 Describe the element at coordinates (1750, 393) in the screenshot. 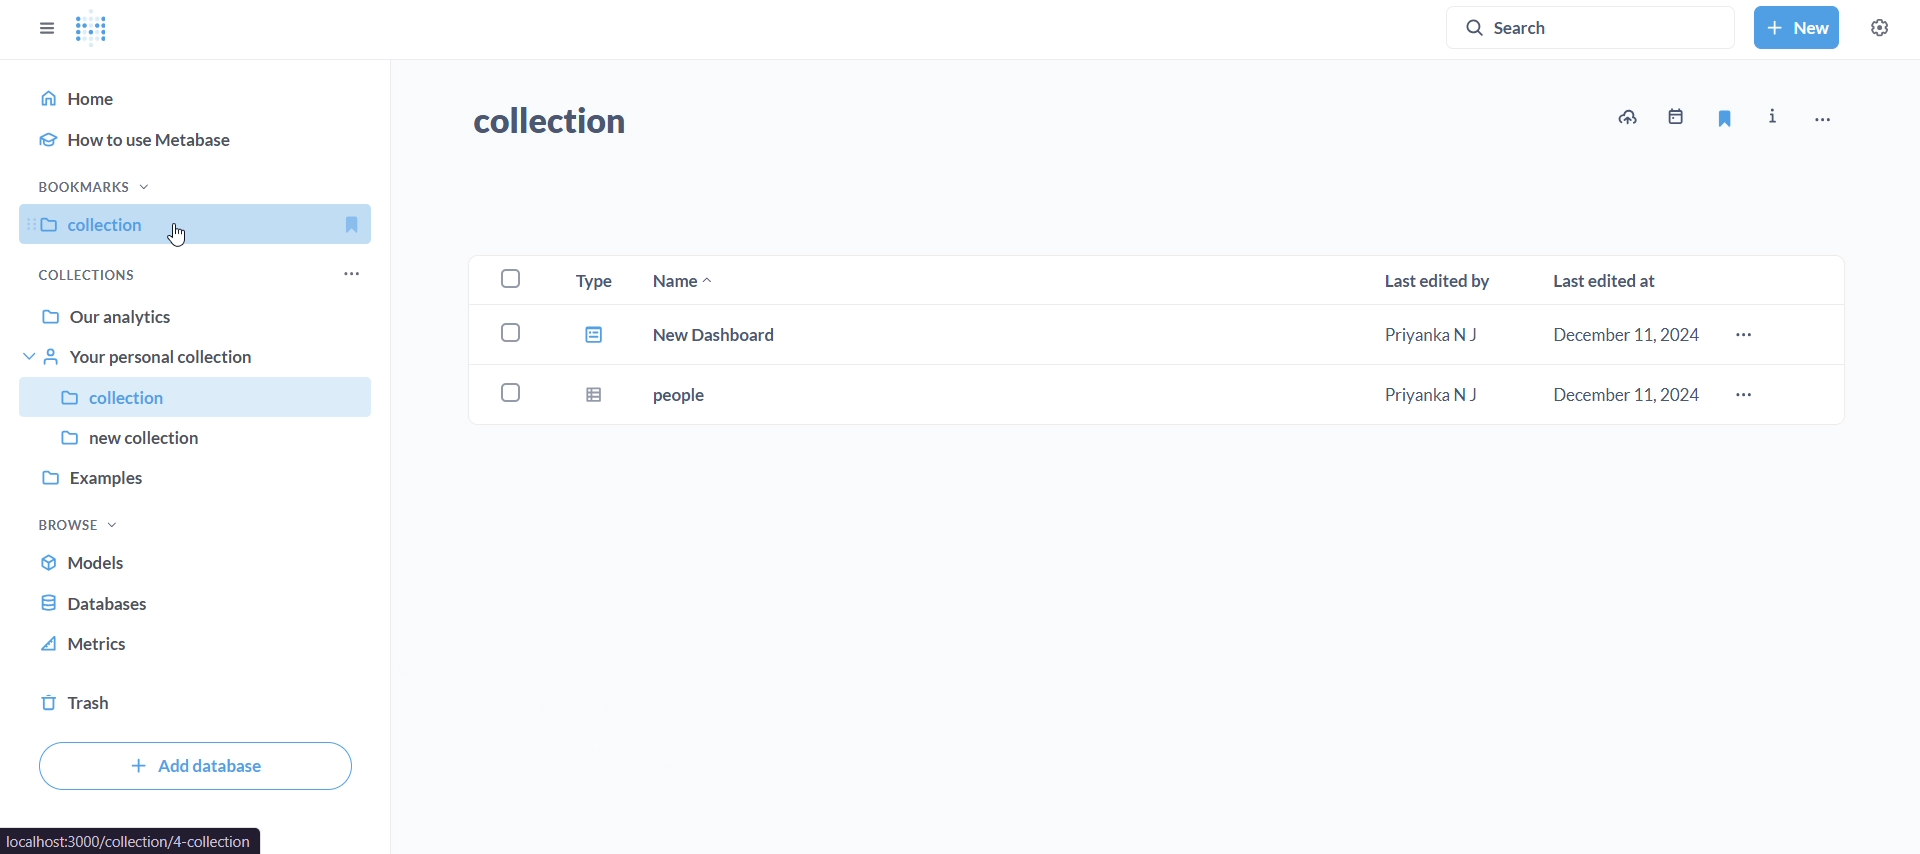

I see `more options` at that location.